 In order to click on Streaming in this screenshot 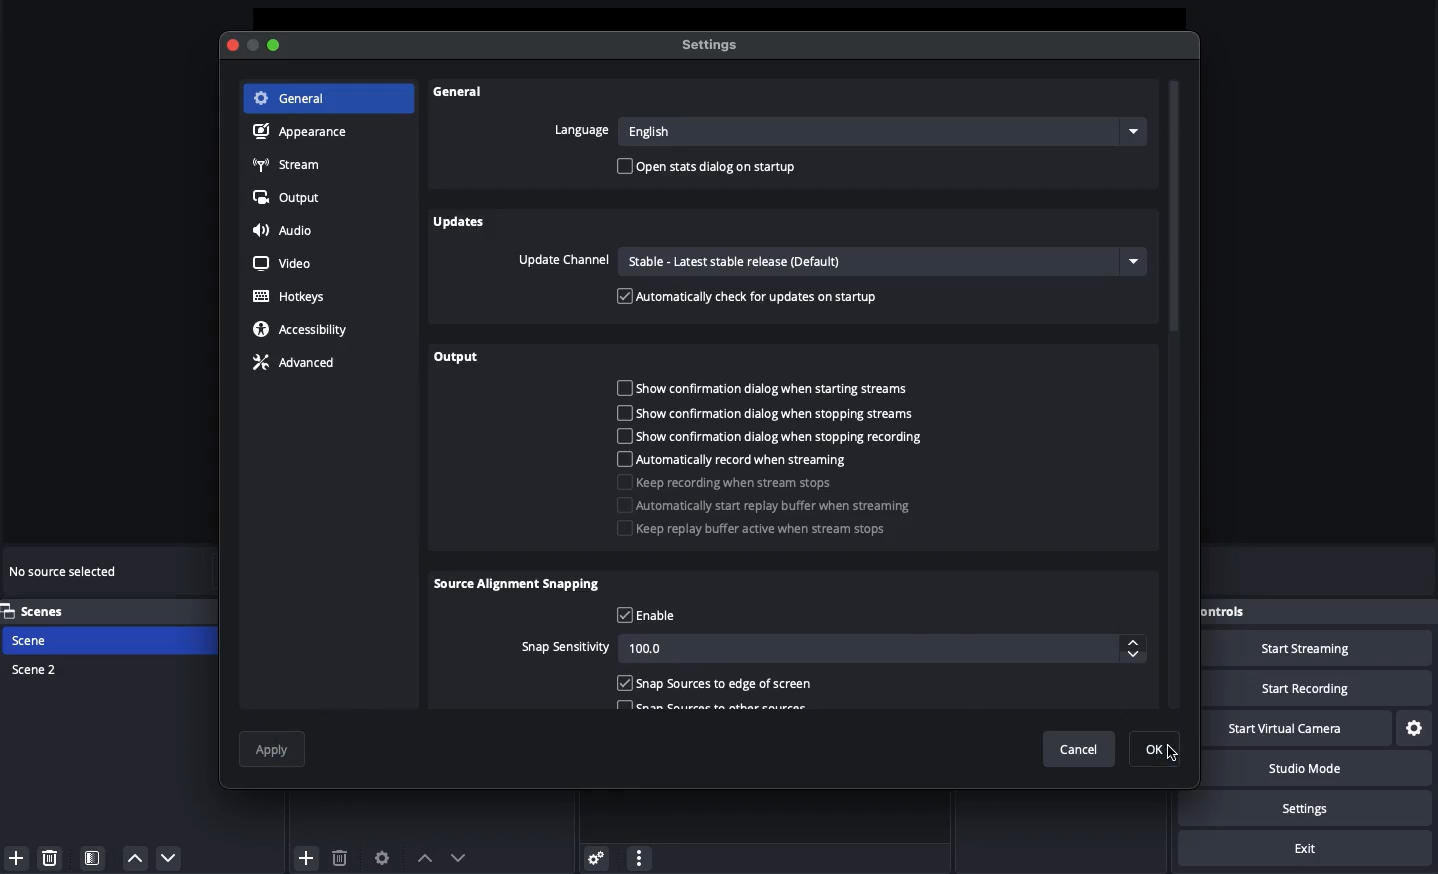, I will do `click(756, 473)`.